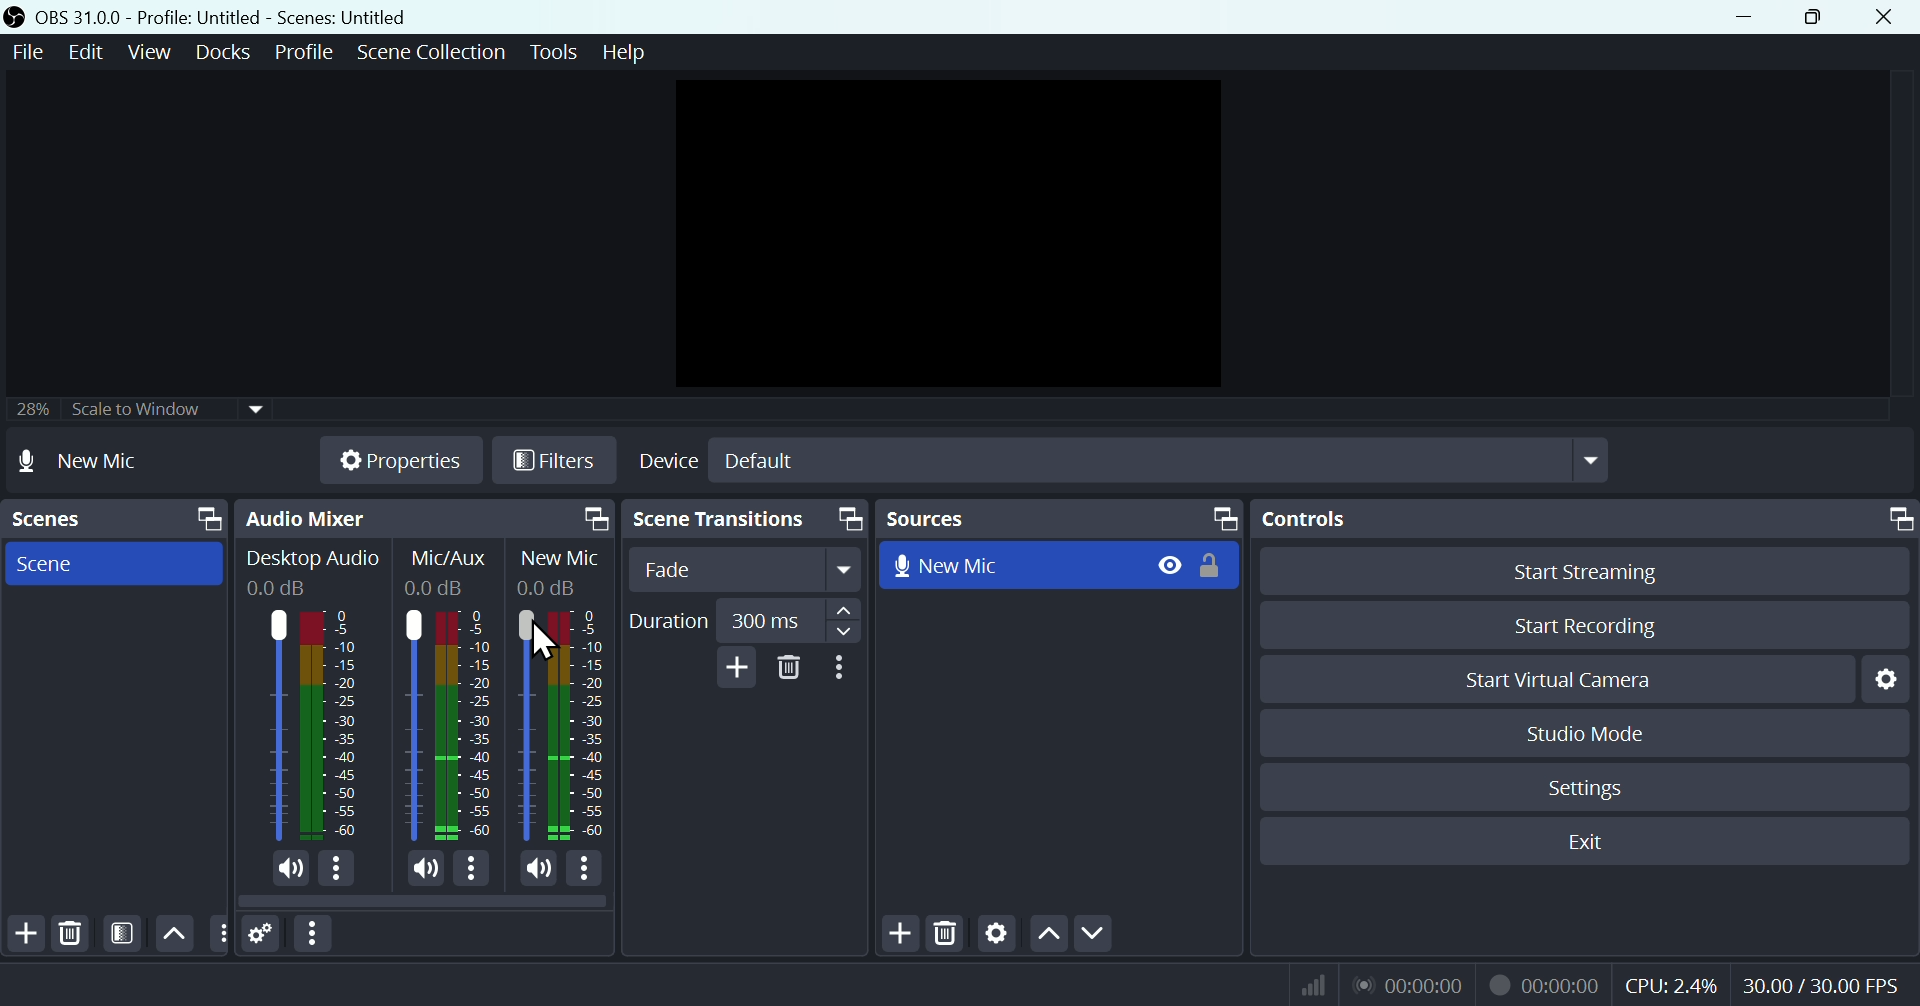  I want to click on Delete, so click(790, 668).